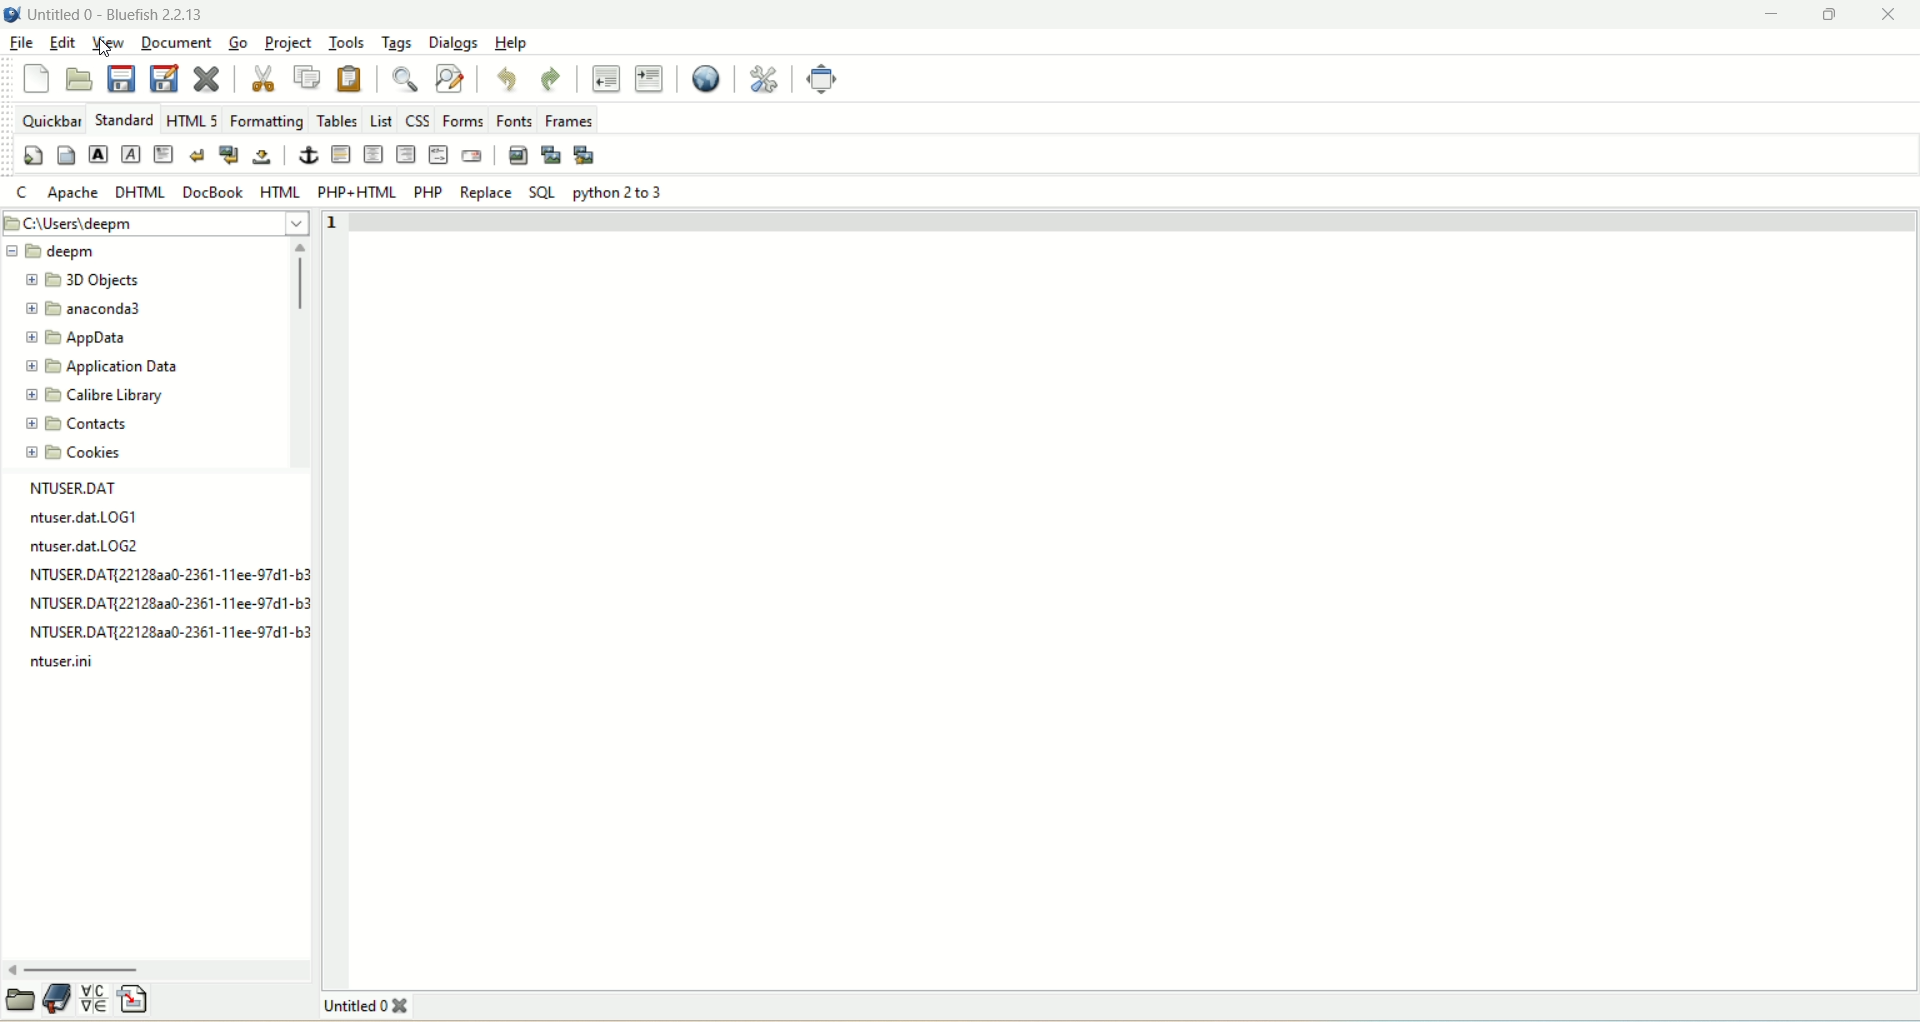 This screenshot has height=1022, width=1920. Describe the element at coordinates (353, 76) in the screenshot. I see `paste` at that location.